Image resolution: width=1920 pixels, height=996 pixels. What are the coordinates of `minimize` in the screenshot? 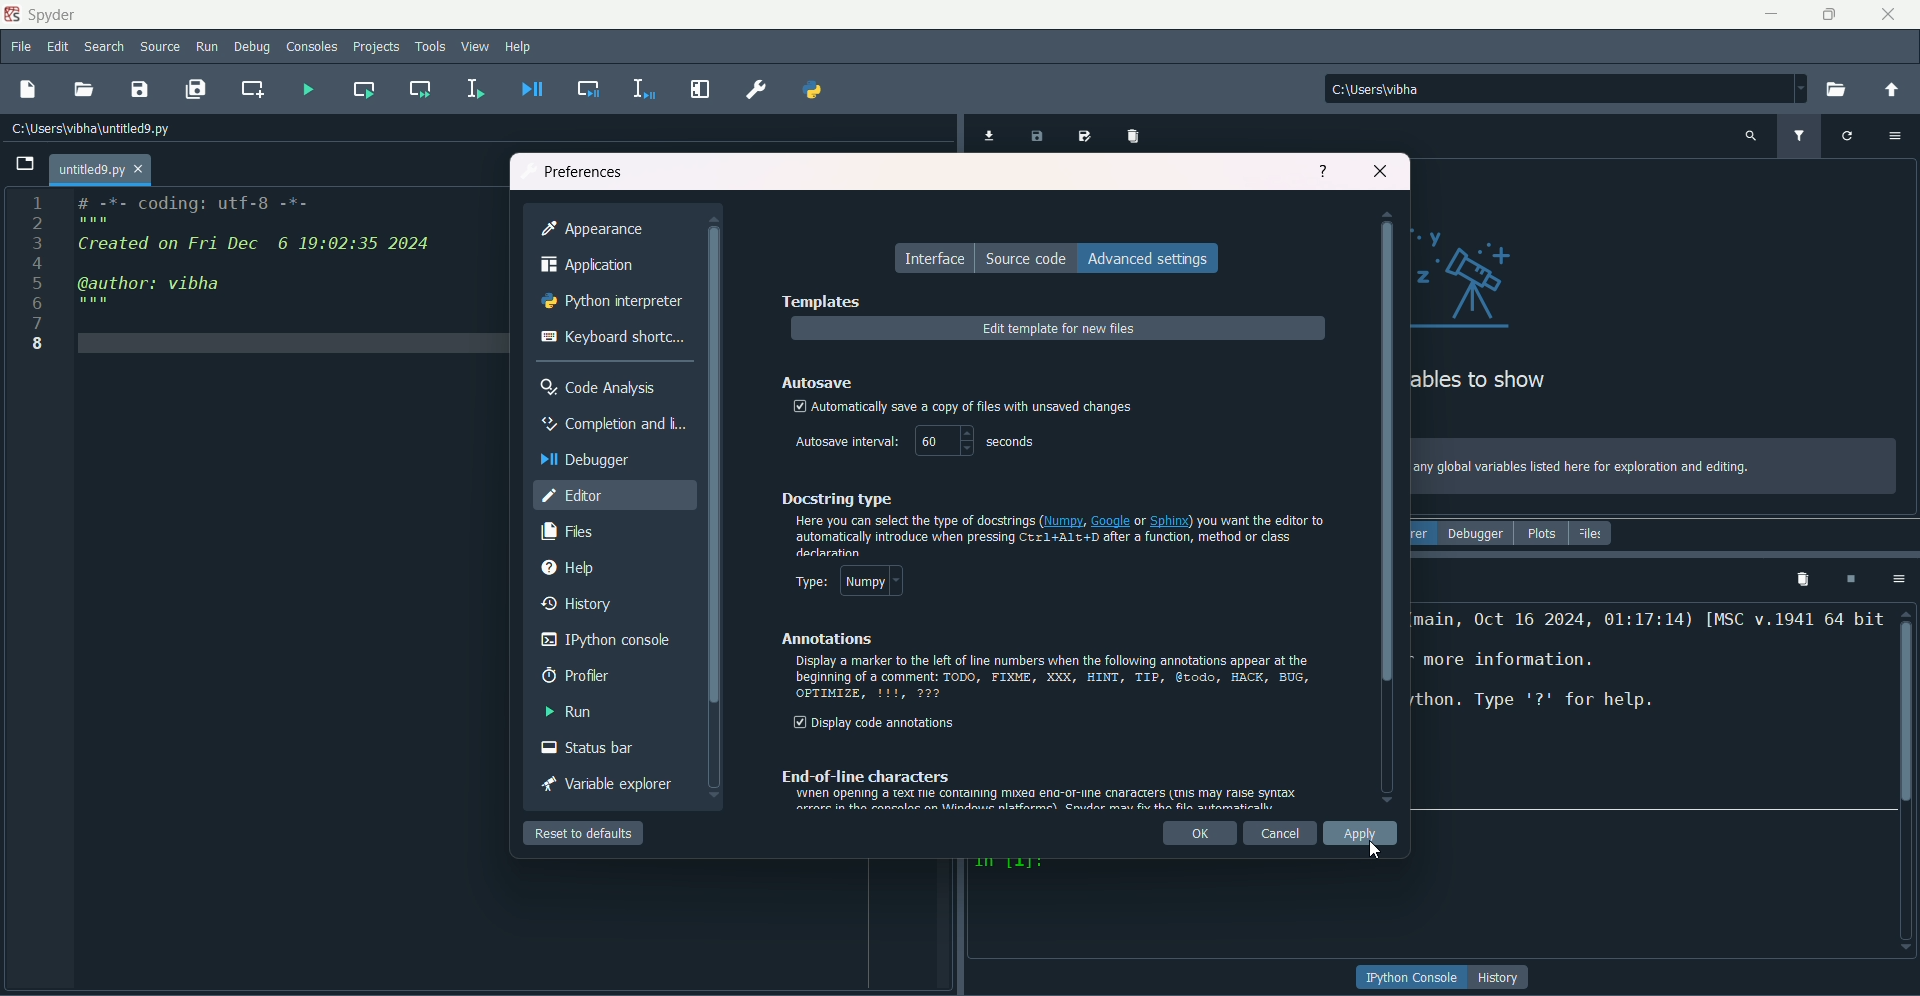 It's located at (1771, 14).